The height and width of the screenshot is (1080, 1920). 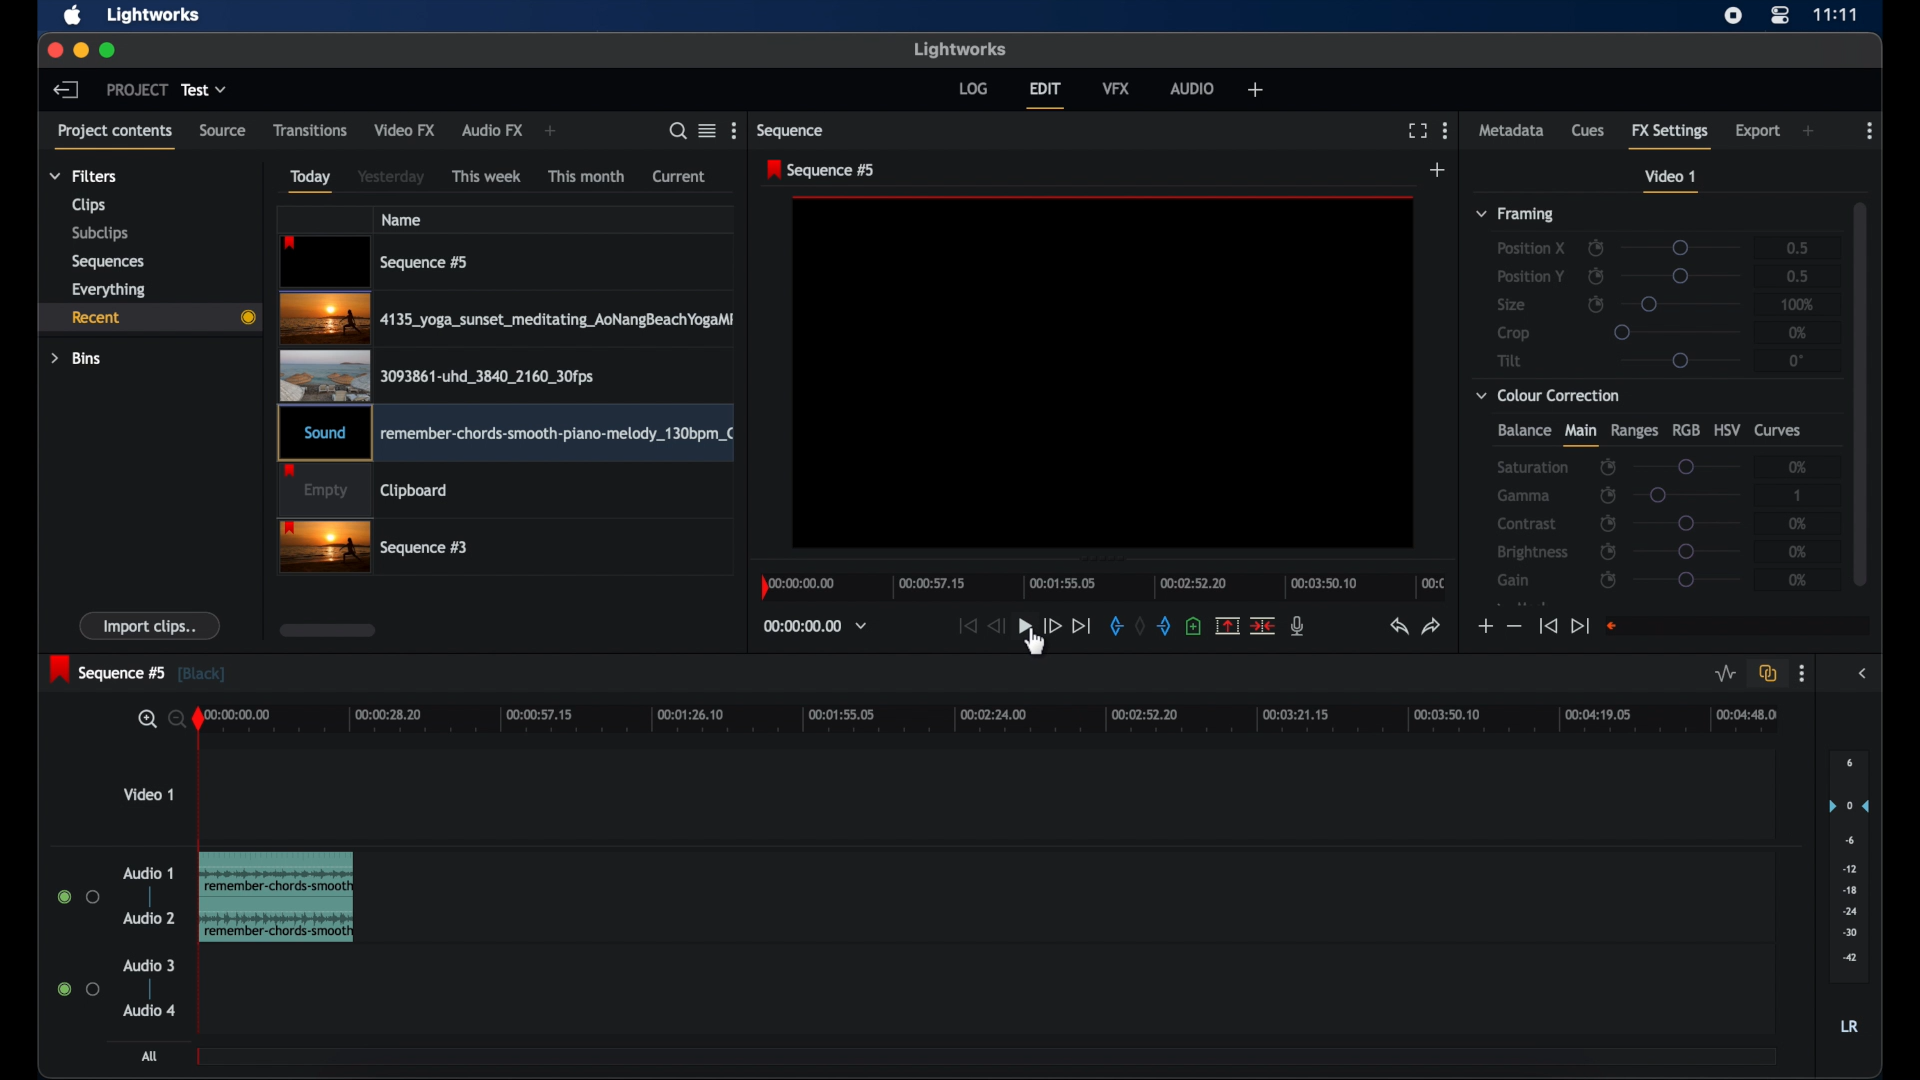 I want to click on more options, so click(x=736, y=130).